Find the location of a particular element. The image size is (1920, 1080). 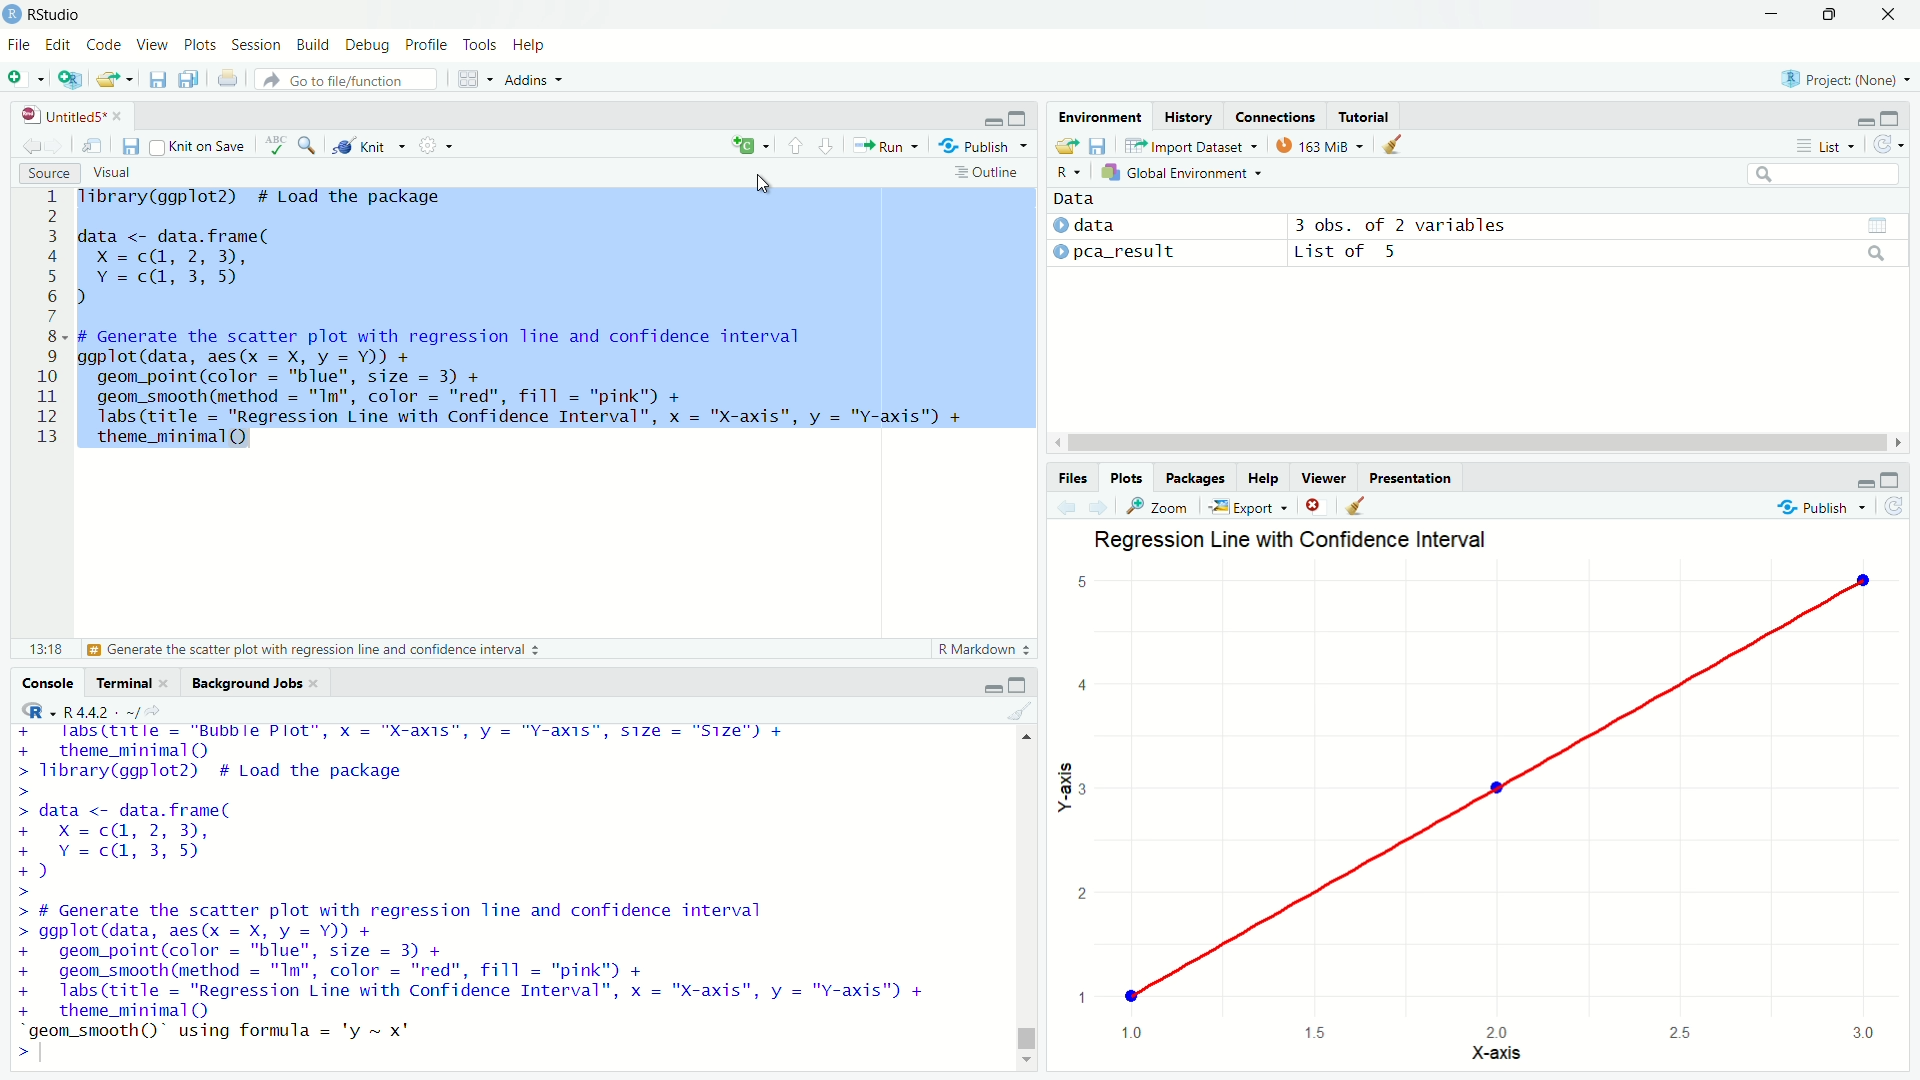

More options is located at coordinates (435, 145).